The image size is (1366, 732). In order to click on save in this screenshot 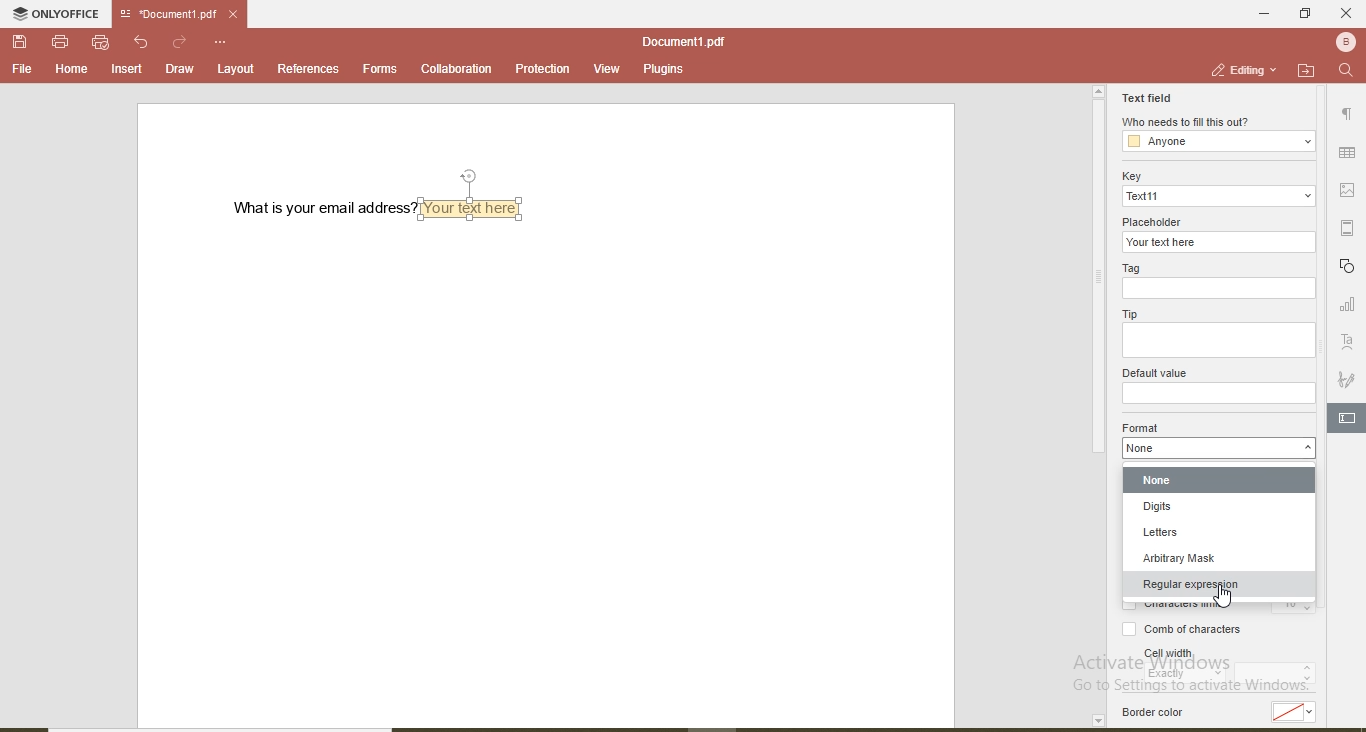, I will do `click(22, 43)`.